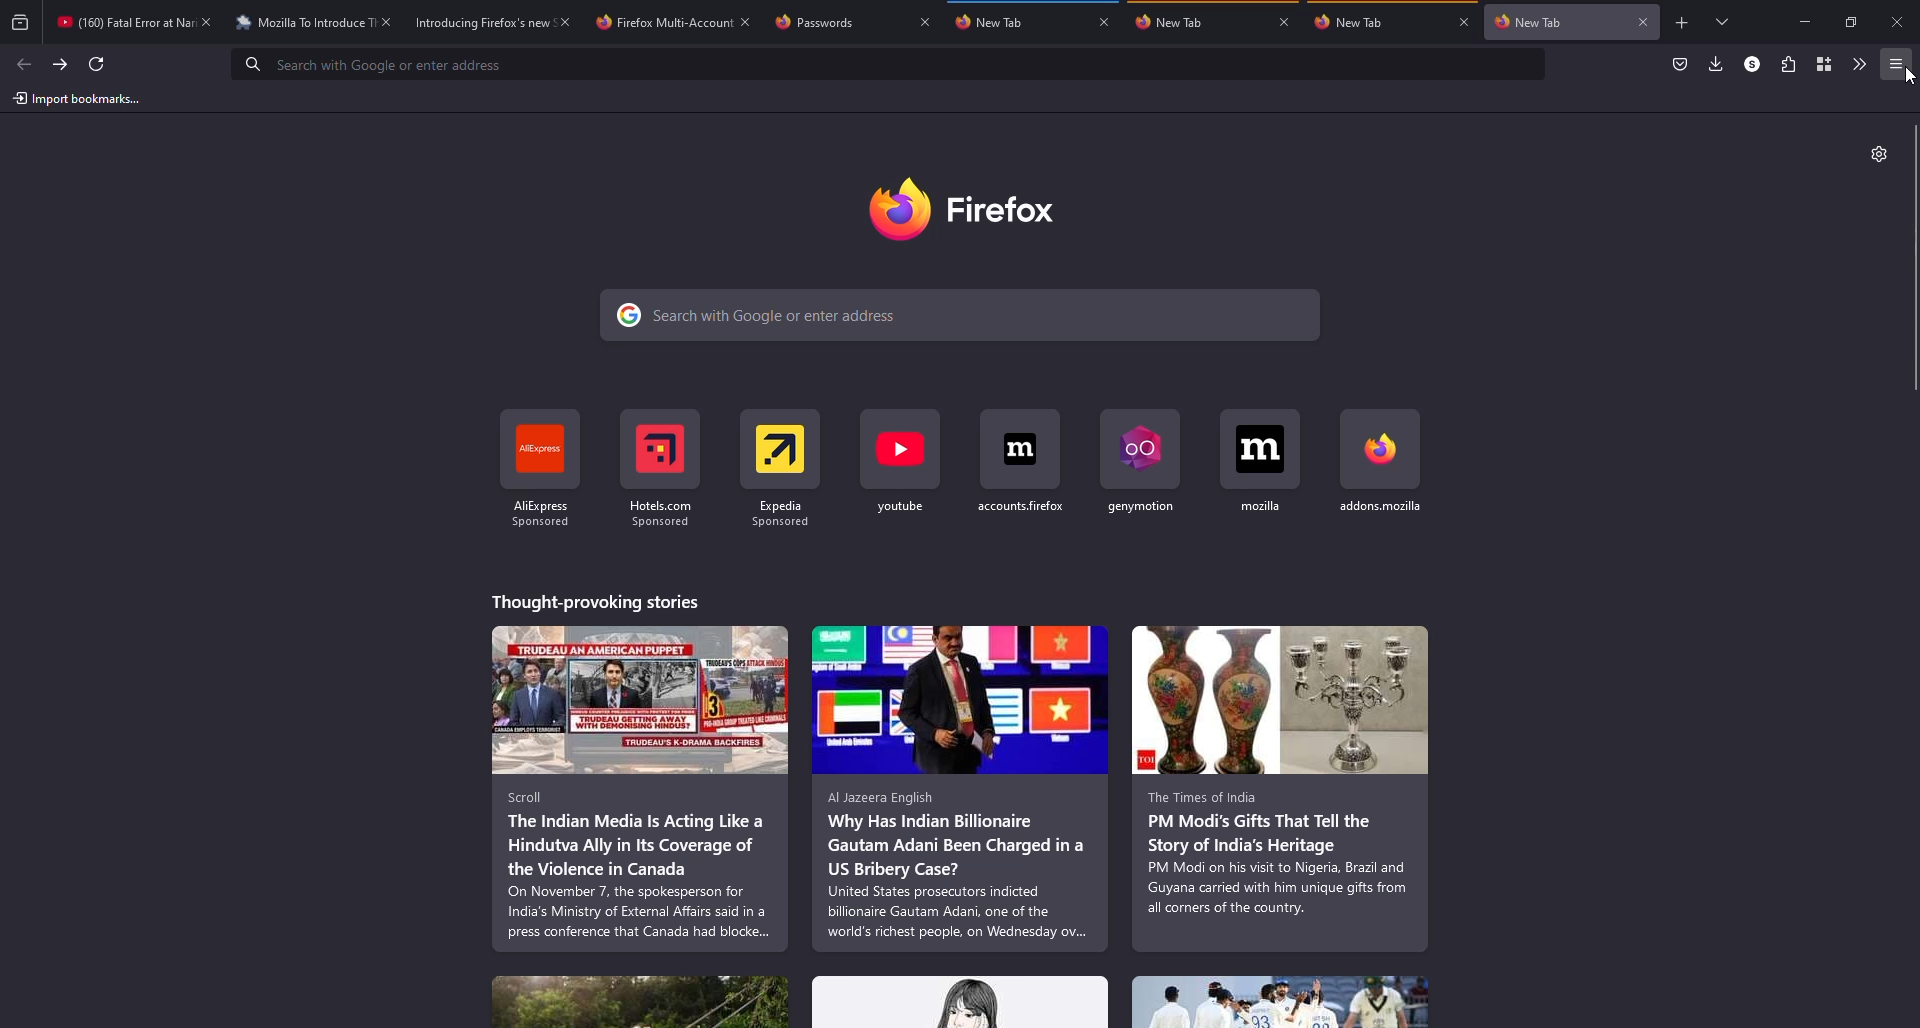 The width and height of the screenshot is (1920, 1028). I want to click on tab, so click(481, 23).